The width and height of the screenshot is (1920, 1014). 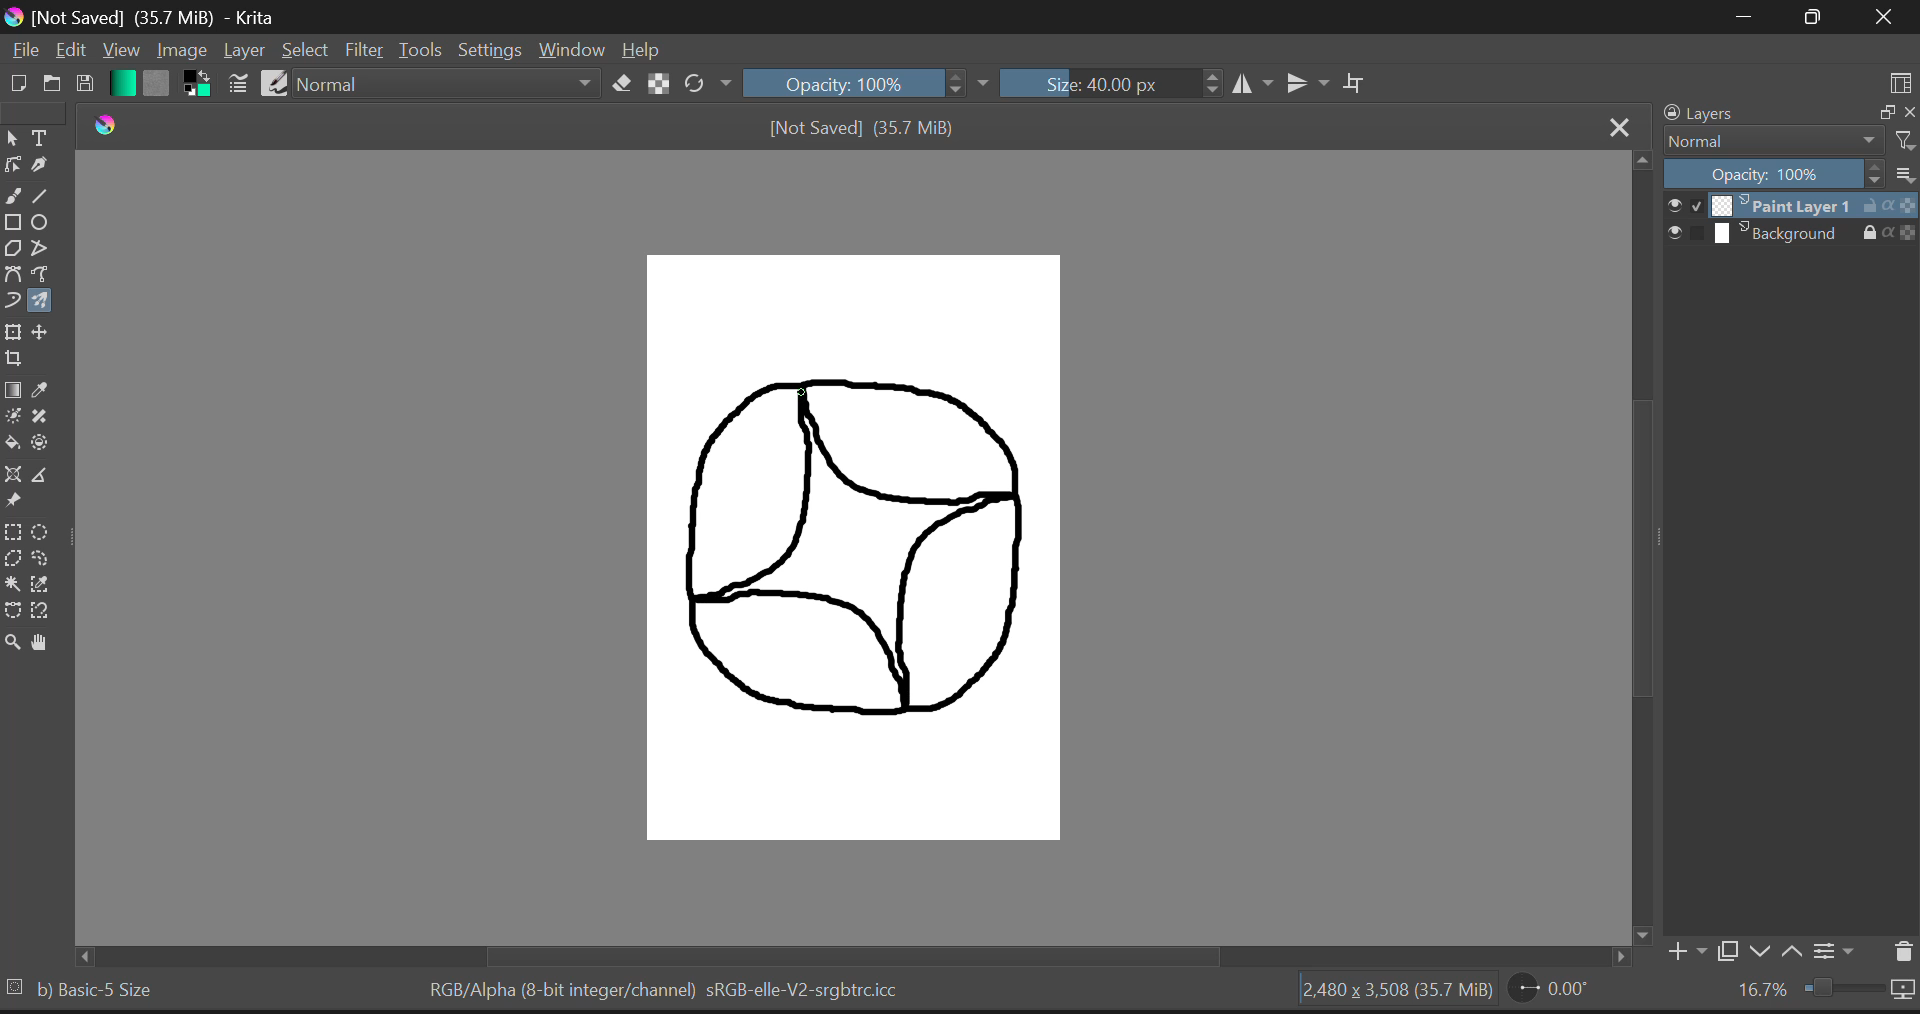 I want to click on DRAG_TO Cursor Position, so click(x=803, y=391).